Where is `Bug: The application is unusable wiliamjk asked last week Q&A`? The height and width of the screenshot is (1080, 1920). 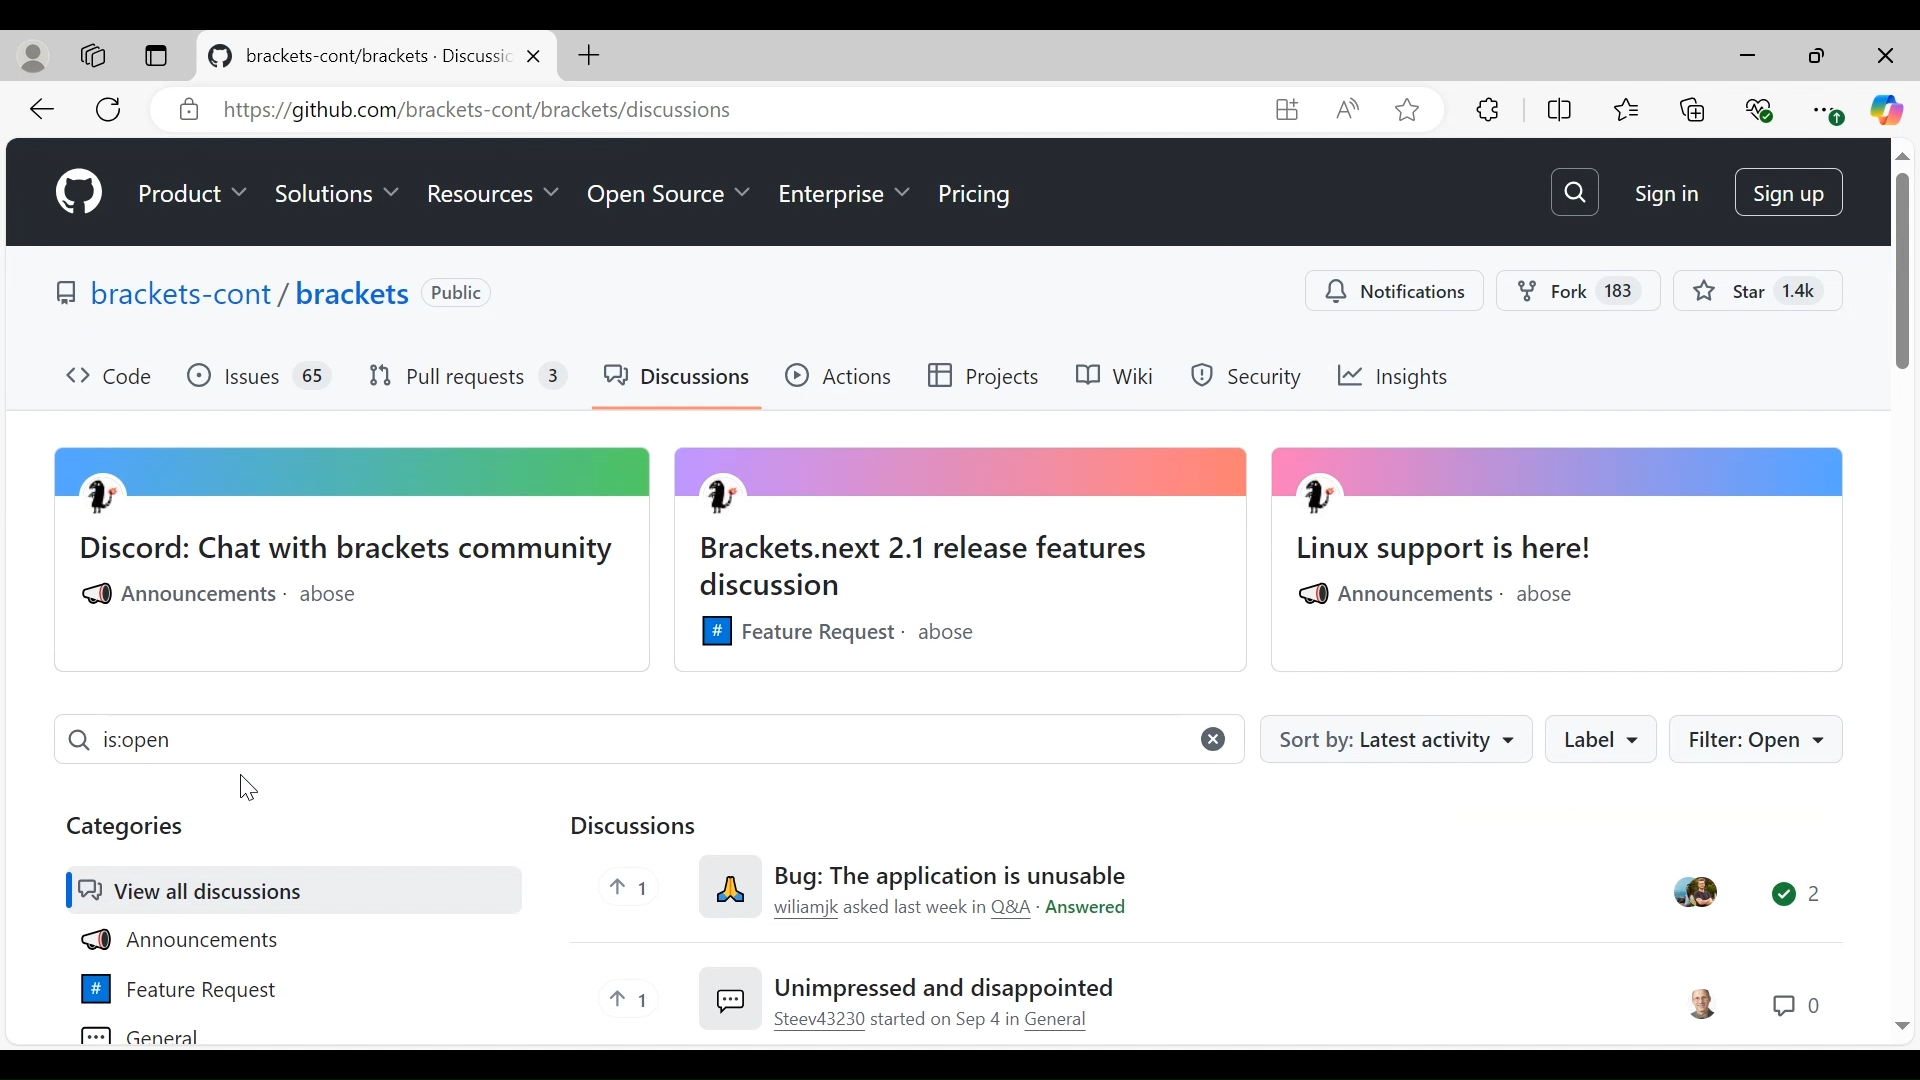 Bug: The application is unusable wiliamjk asked last week Q&A is located at coordinates (950, 889).